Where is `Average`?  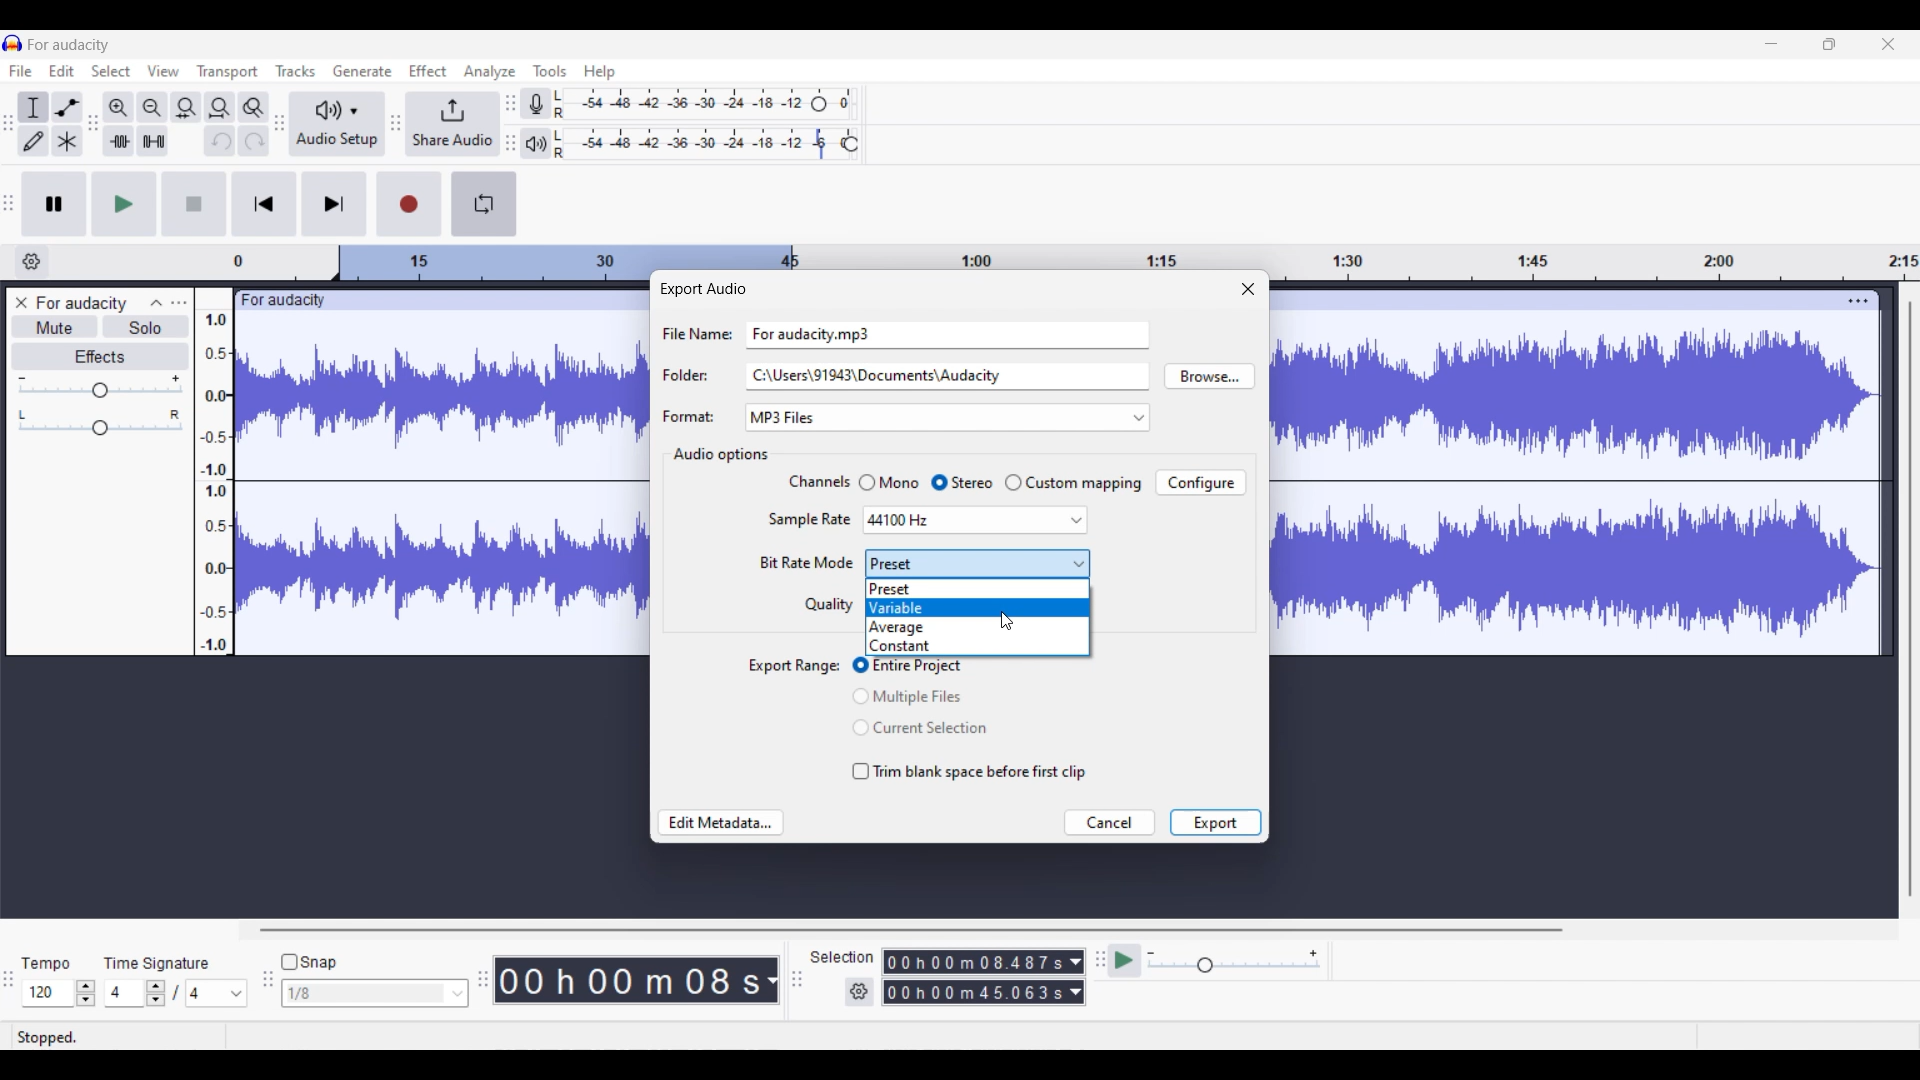 Average is located at coordinates (977, 628).